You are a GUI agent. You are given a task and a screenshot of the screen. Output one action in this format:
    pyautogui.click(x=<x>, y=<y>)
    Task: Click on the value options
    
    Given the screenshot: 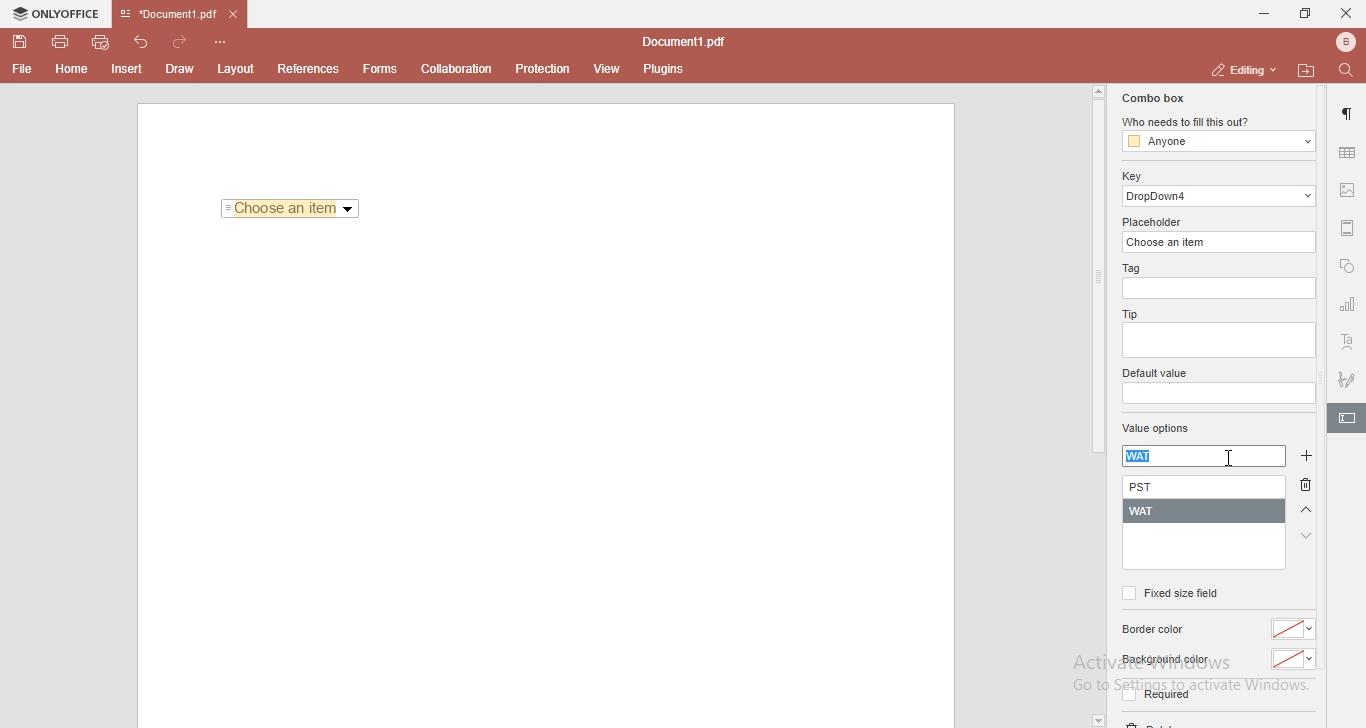 What is the action you would take?
    pyautogui.click(x=1156, y=430)
    